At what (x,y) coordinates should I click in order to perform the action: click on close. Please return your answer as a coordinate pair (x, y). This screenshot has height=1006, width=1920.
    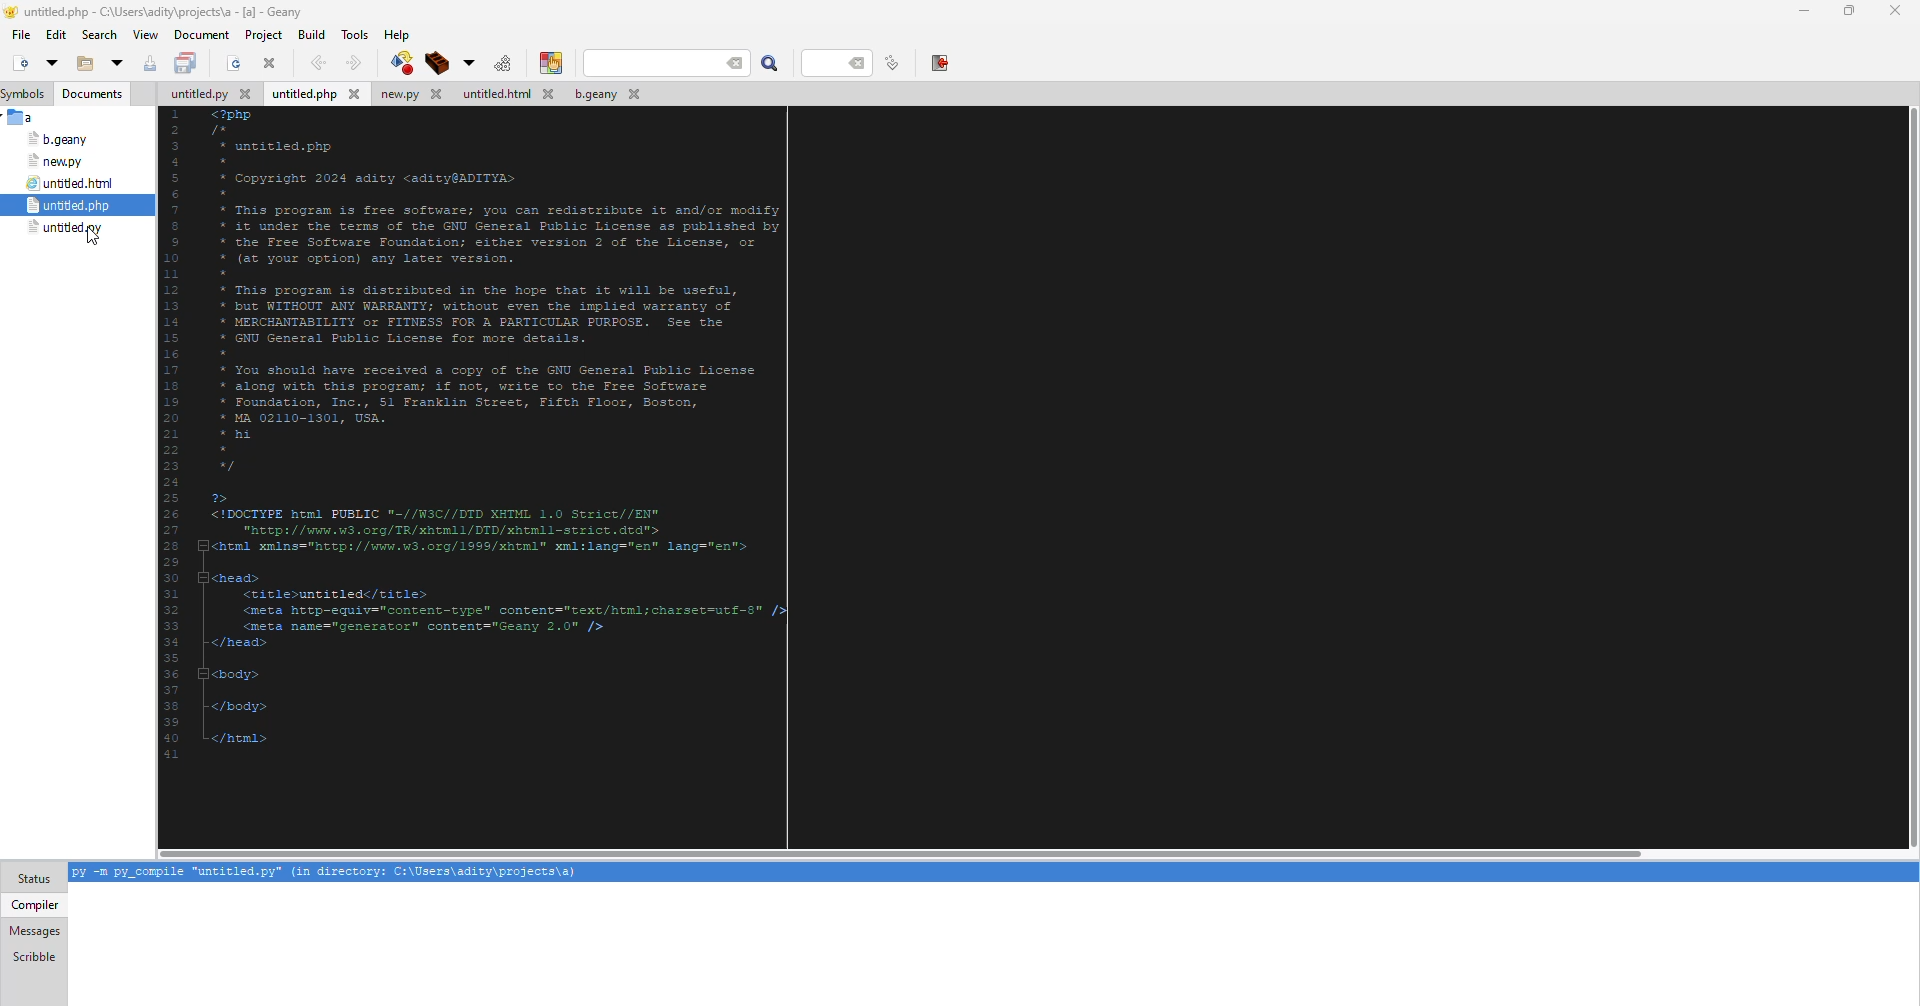
    Looking at the image, I should click on (1895, 10).